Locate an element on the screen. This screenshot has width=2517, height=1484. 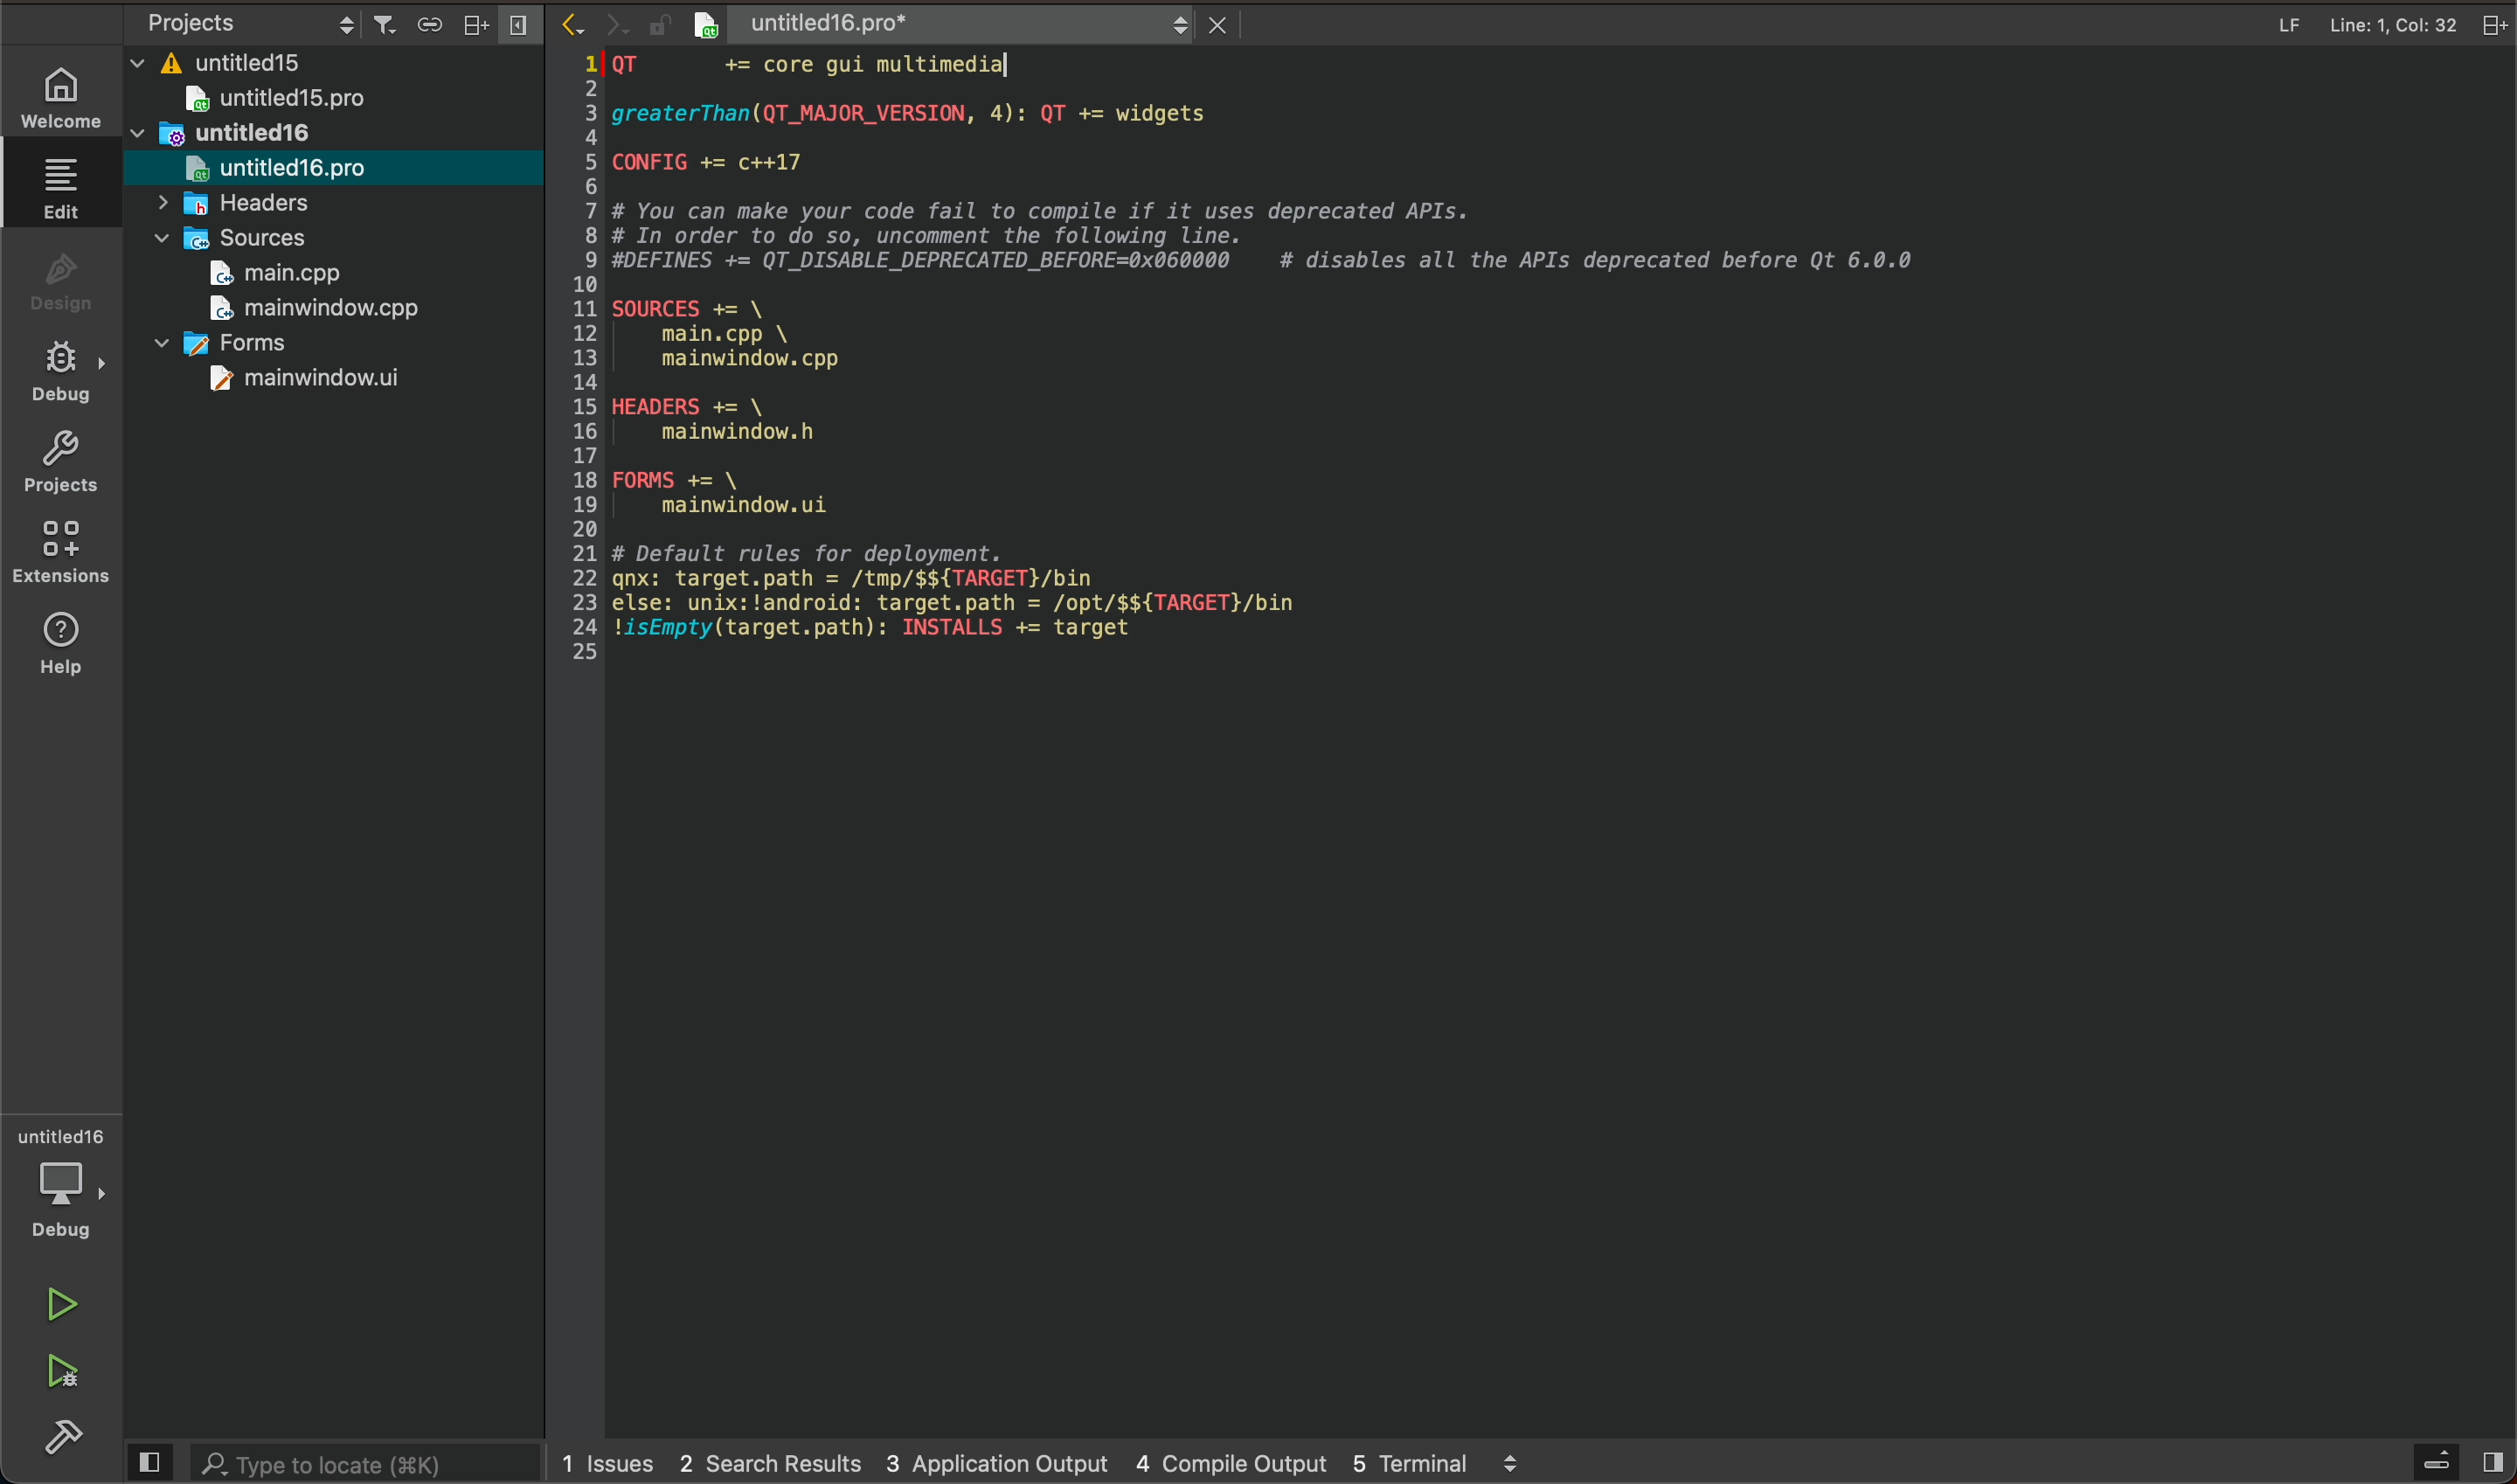
welcome is located at coordinates (67, 94).